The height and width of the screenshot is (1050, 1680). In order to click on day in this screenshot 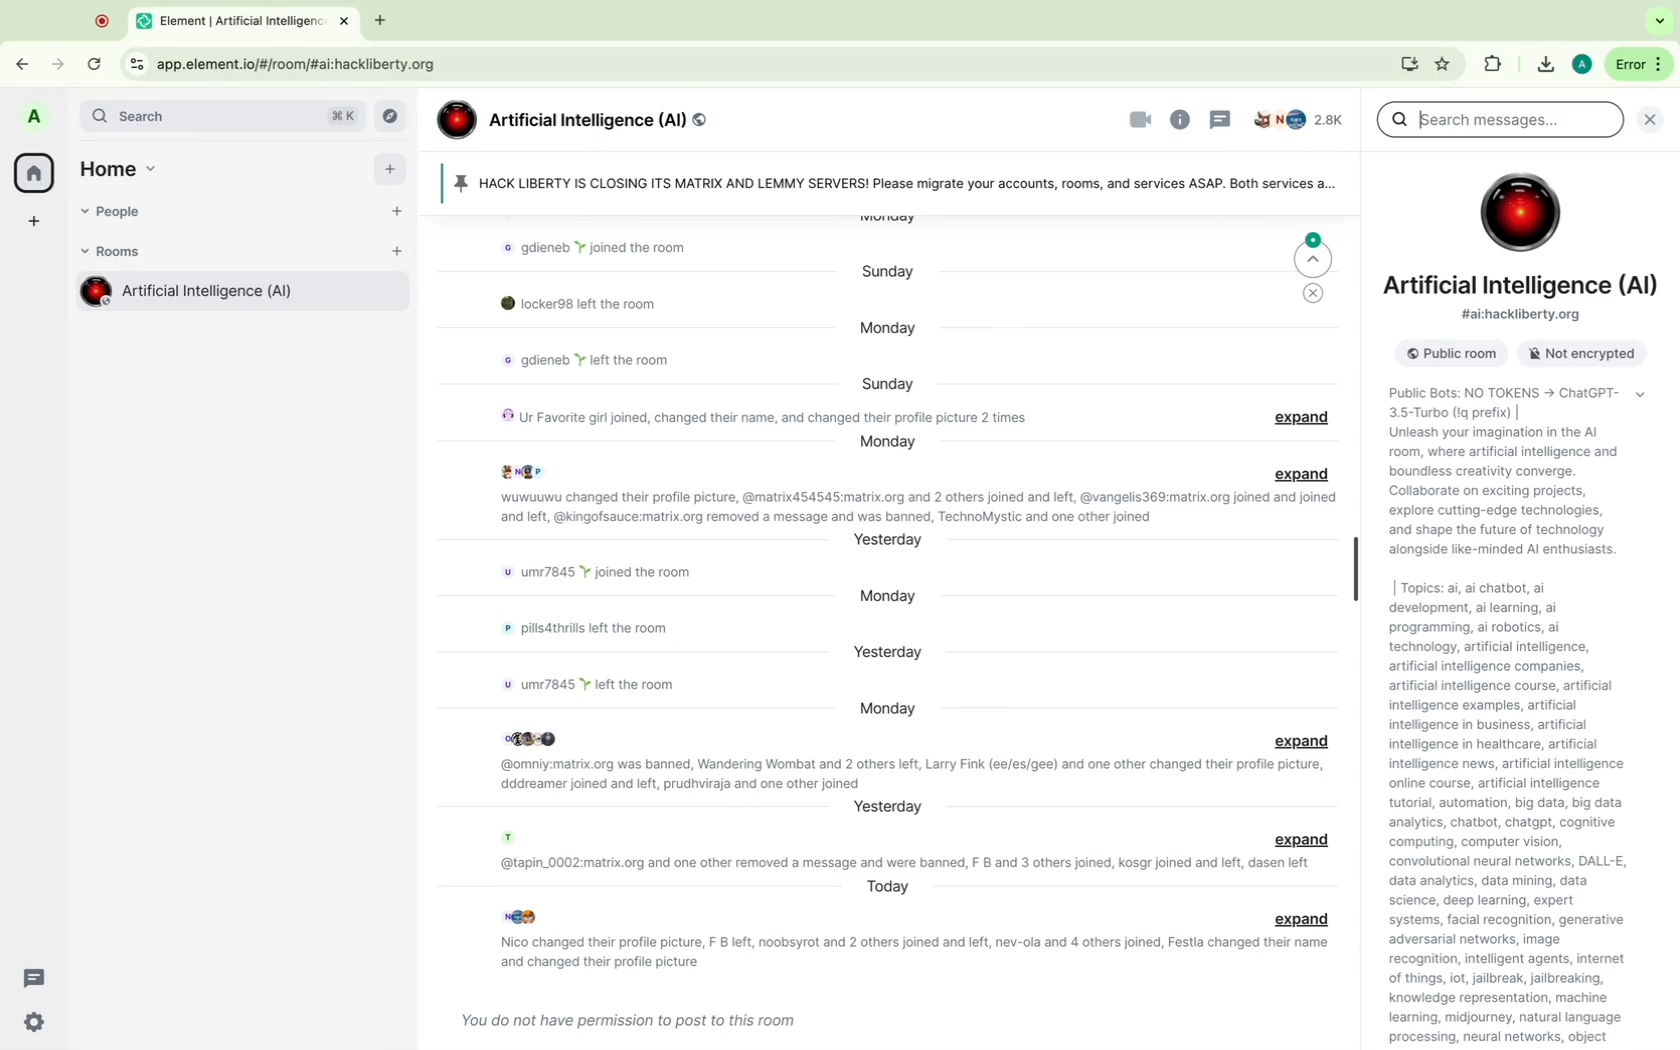, I will do `click(887, 595)`.